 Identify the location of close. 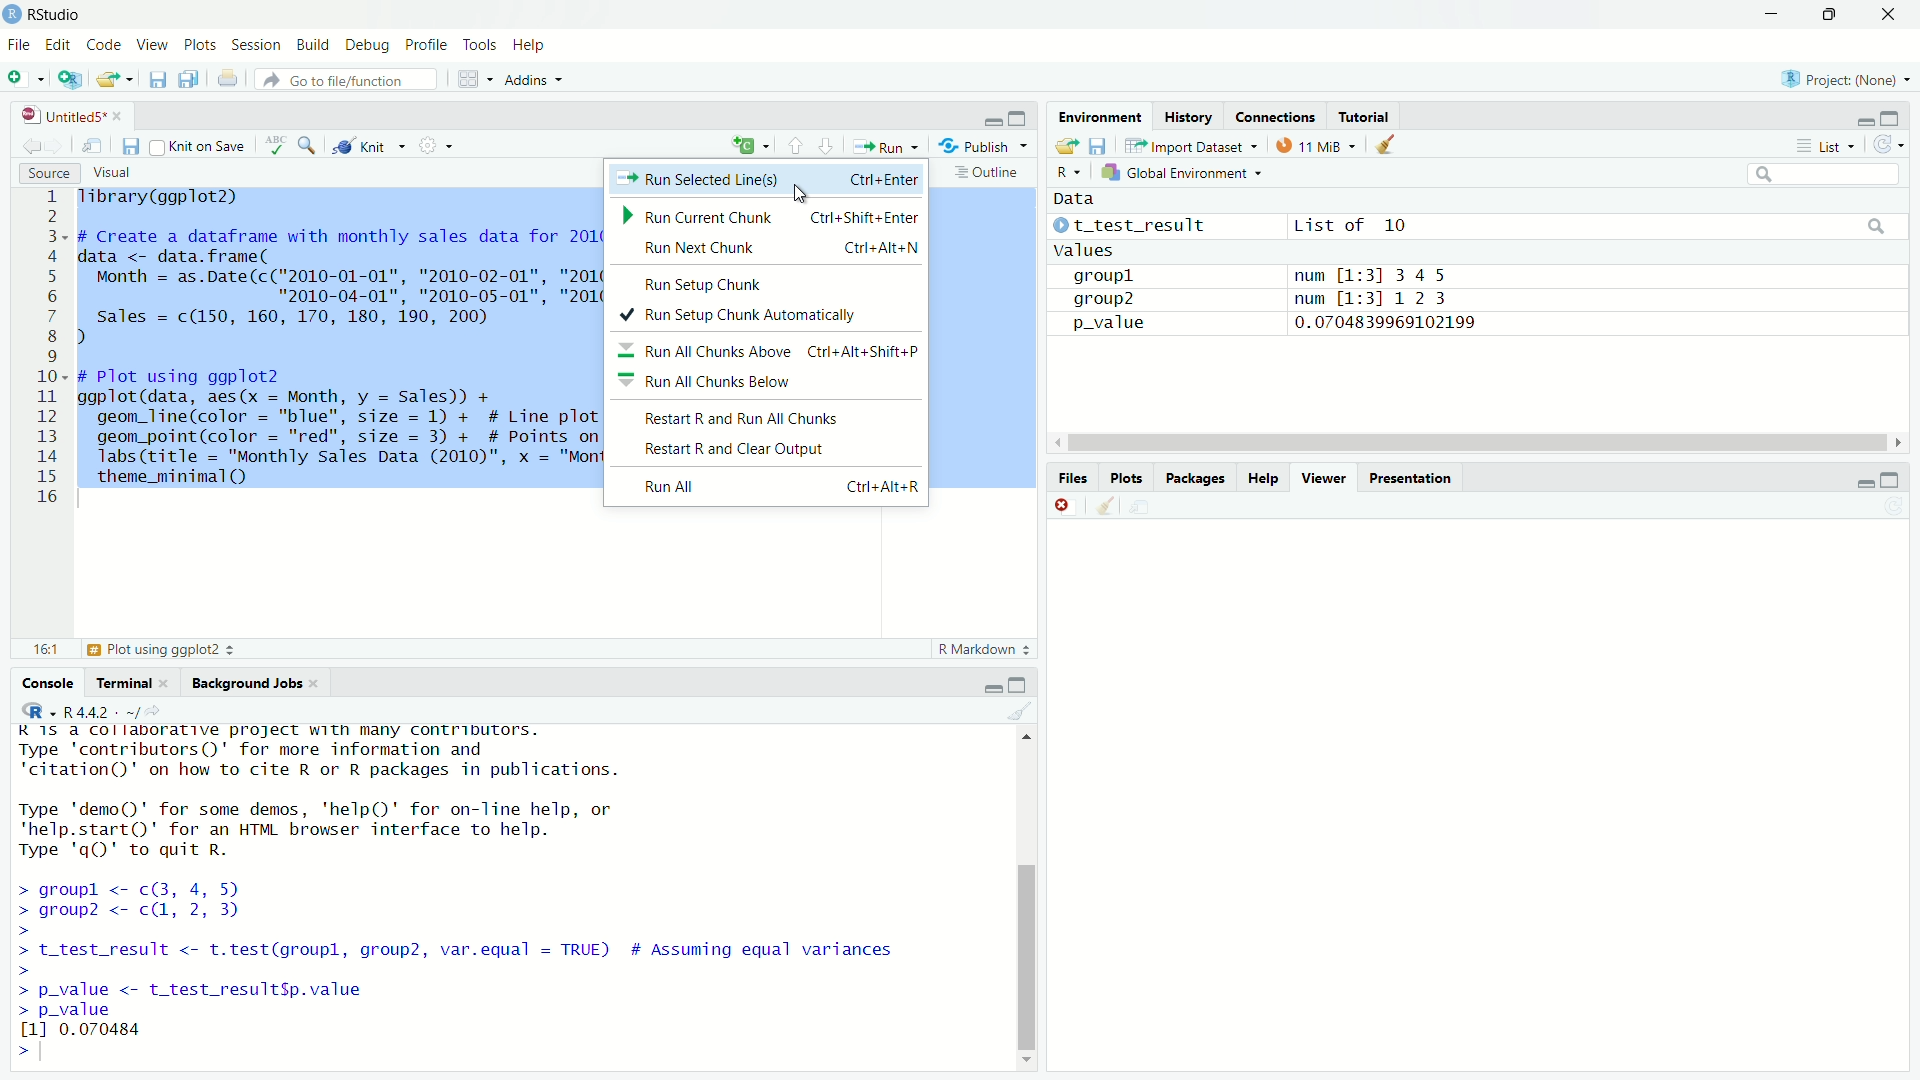
(1884, 18).